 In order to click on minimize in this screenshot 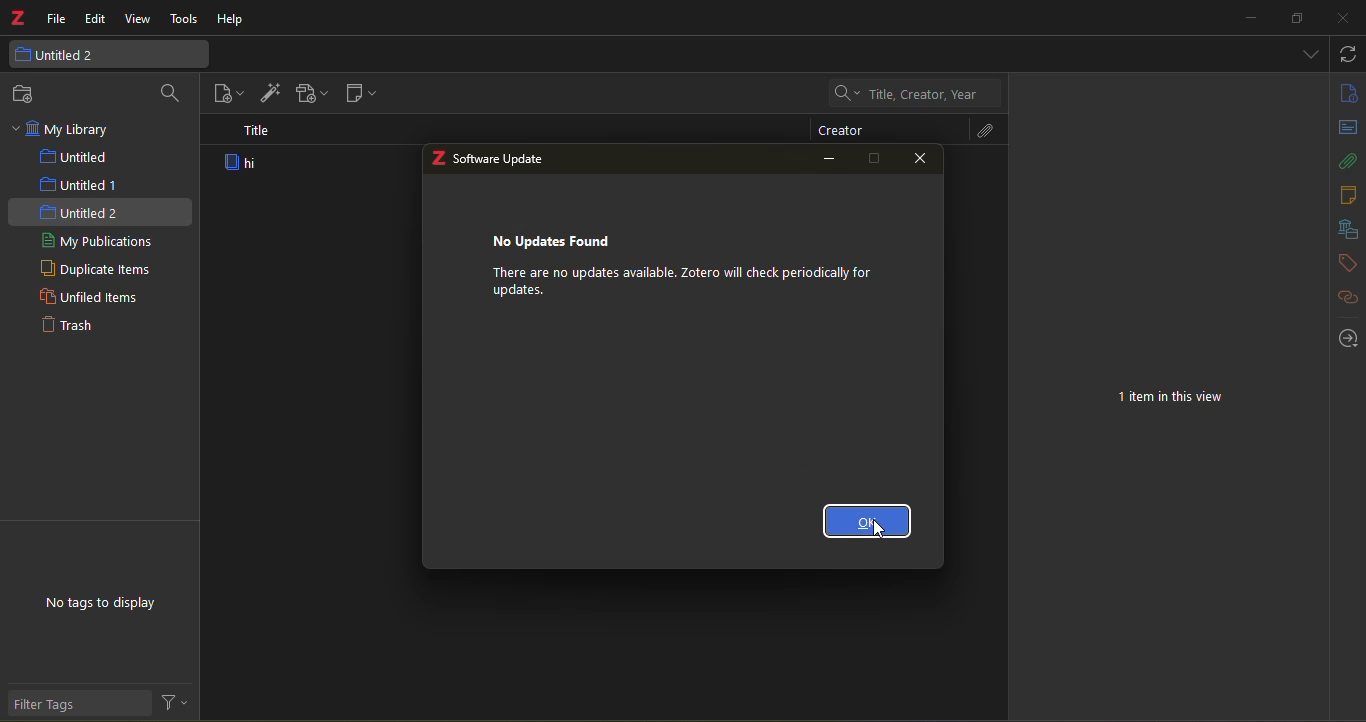, I will do `click(1250, 18)`.